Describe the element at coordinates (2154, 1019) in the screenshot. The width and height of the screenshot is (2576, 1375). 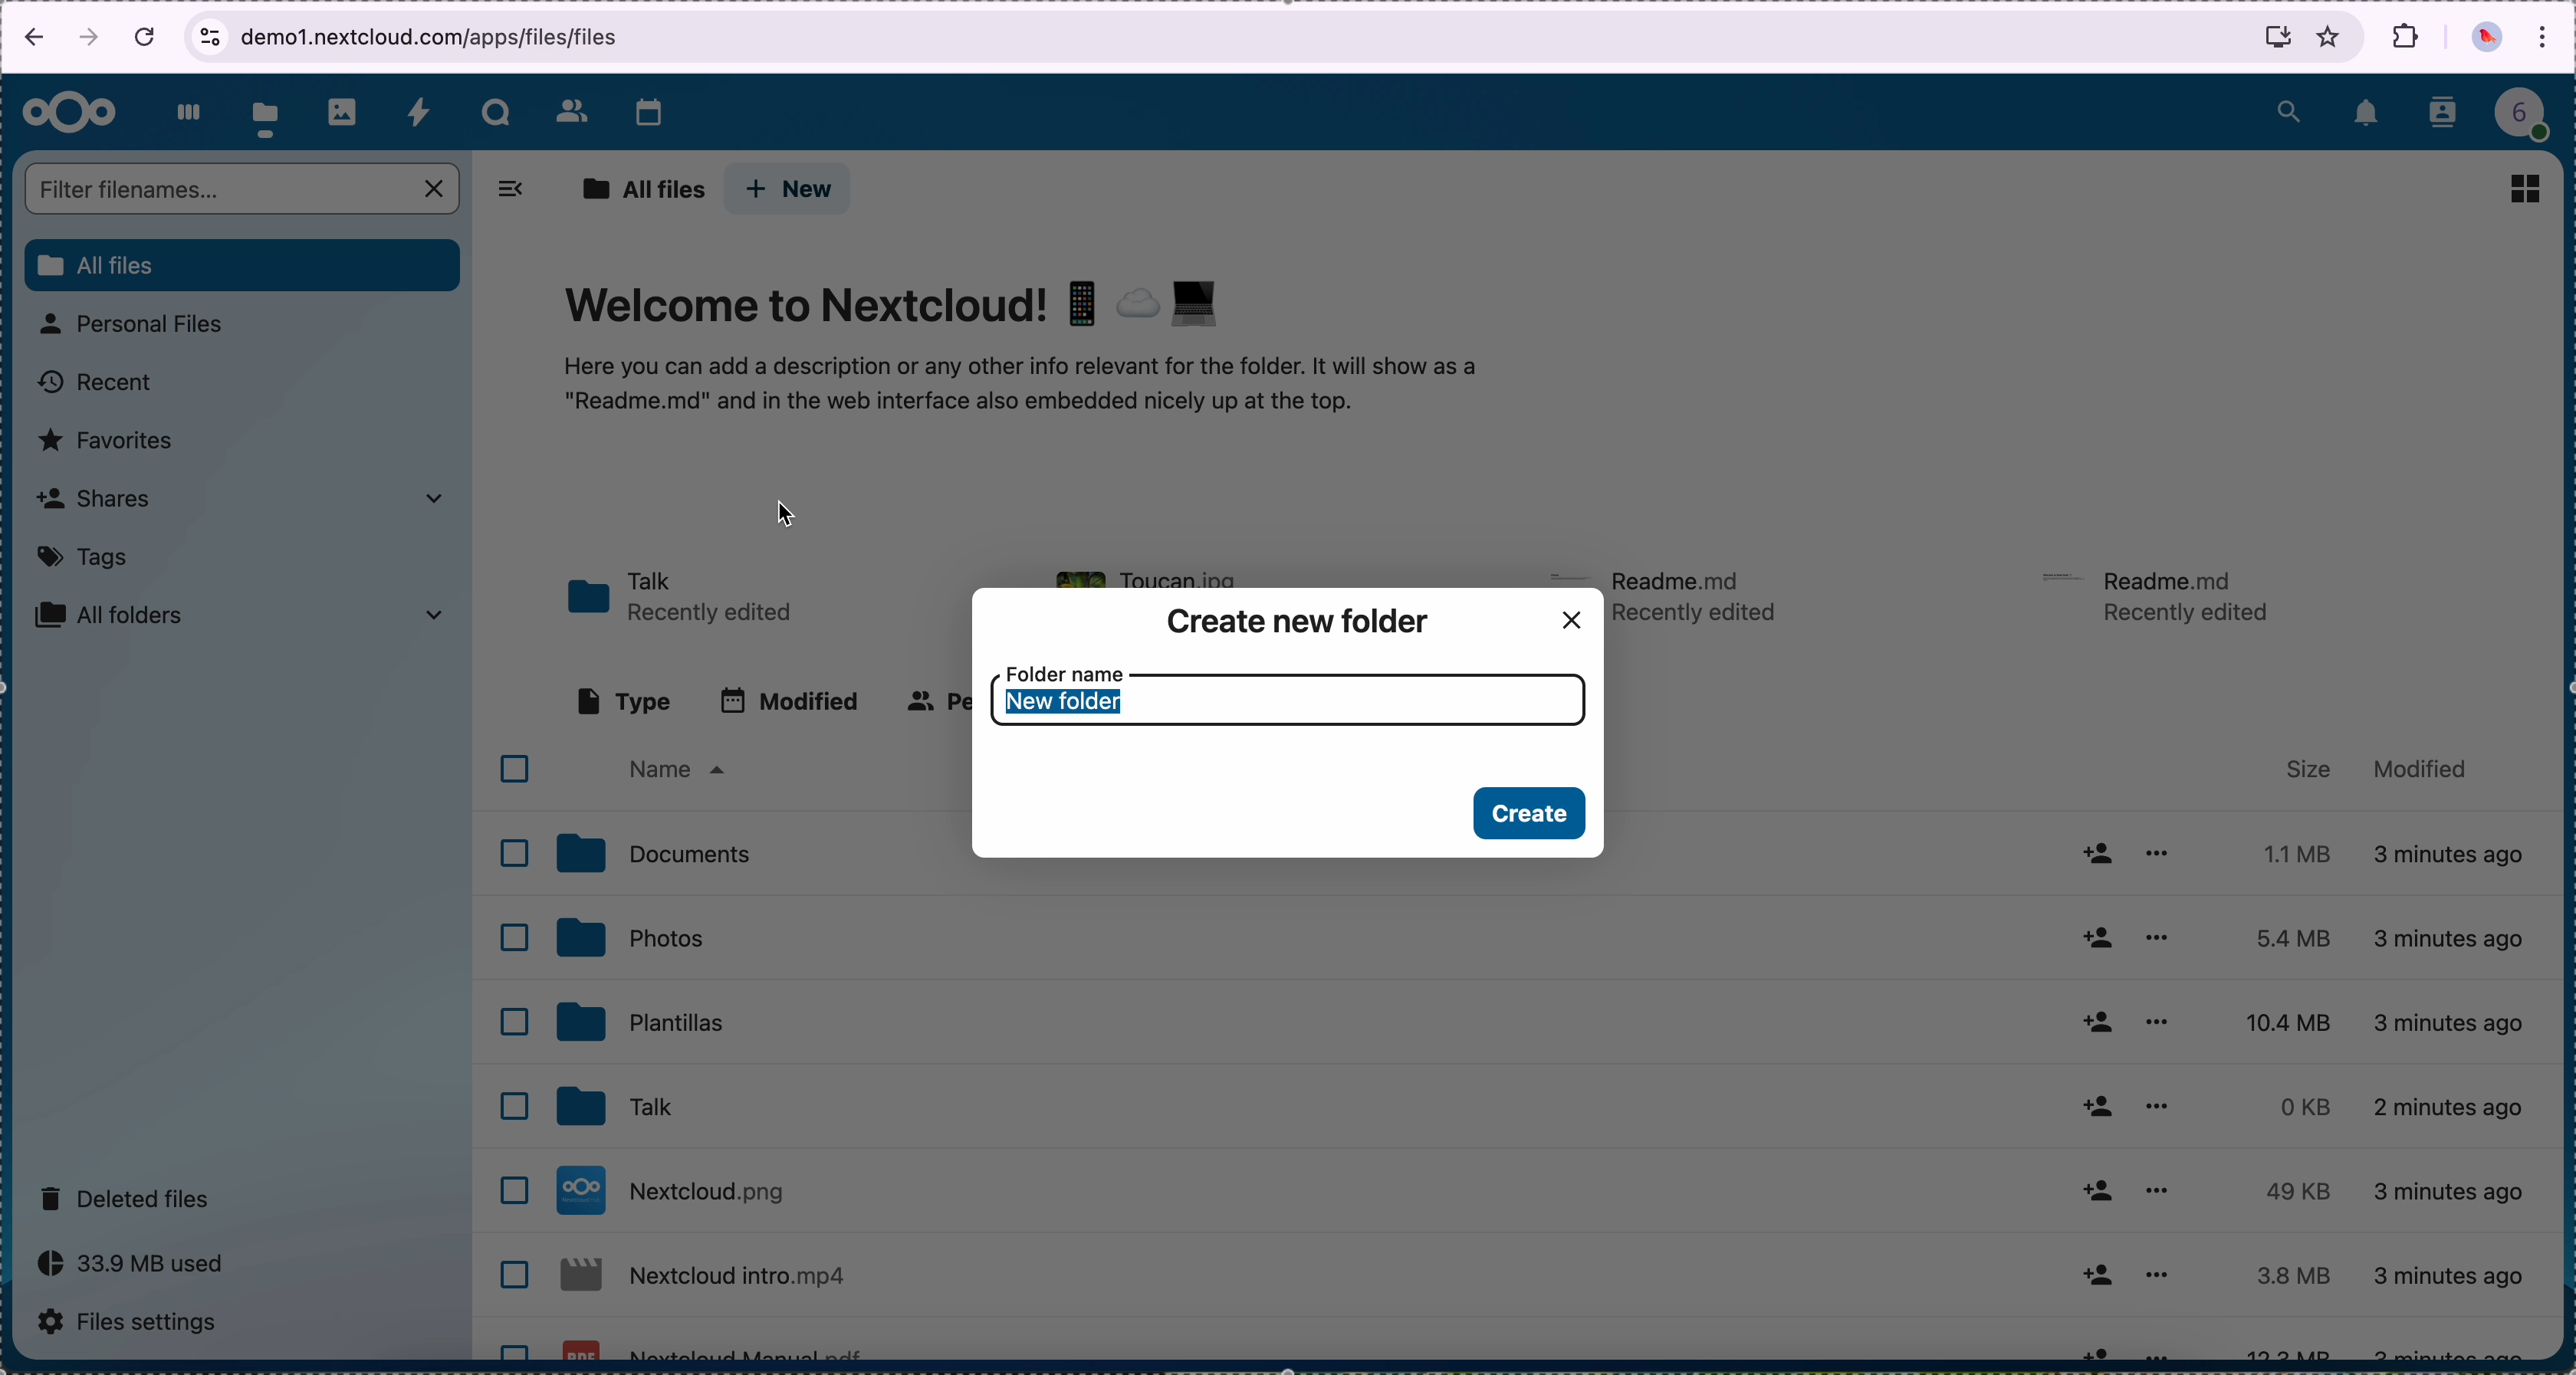
I see `more options` at that location.